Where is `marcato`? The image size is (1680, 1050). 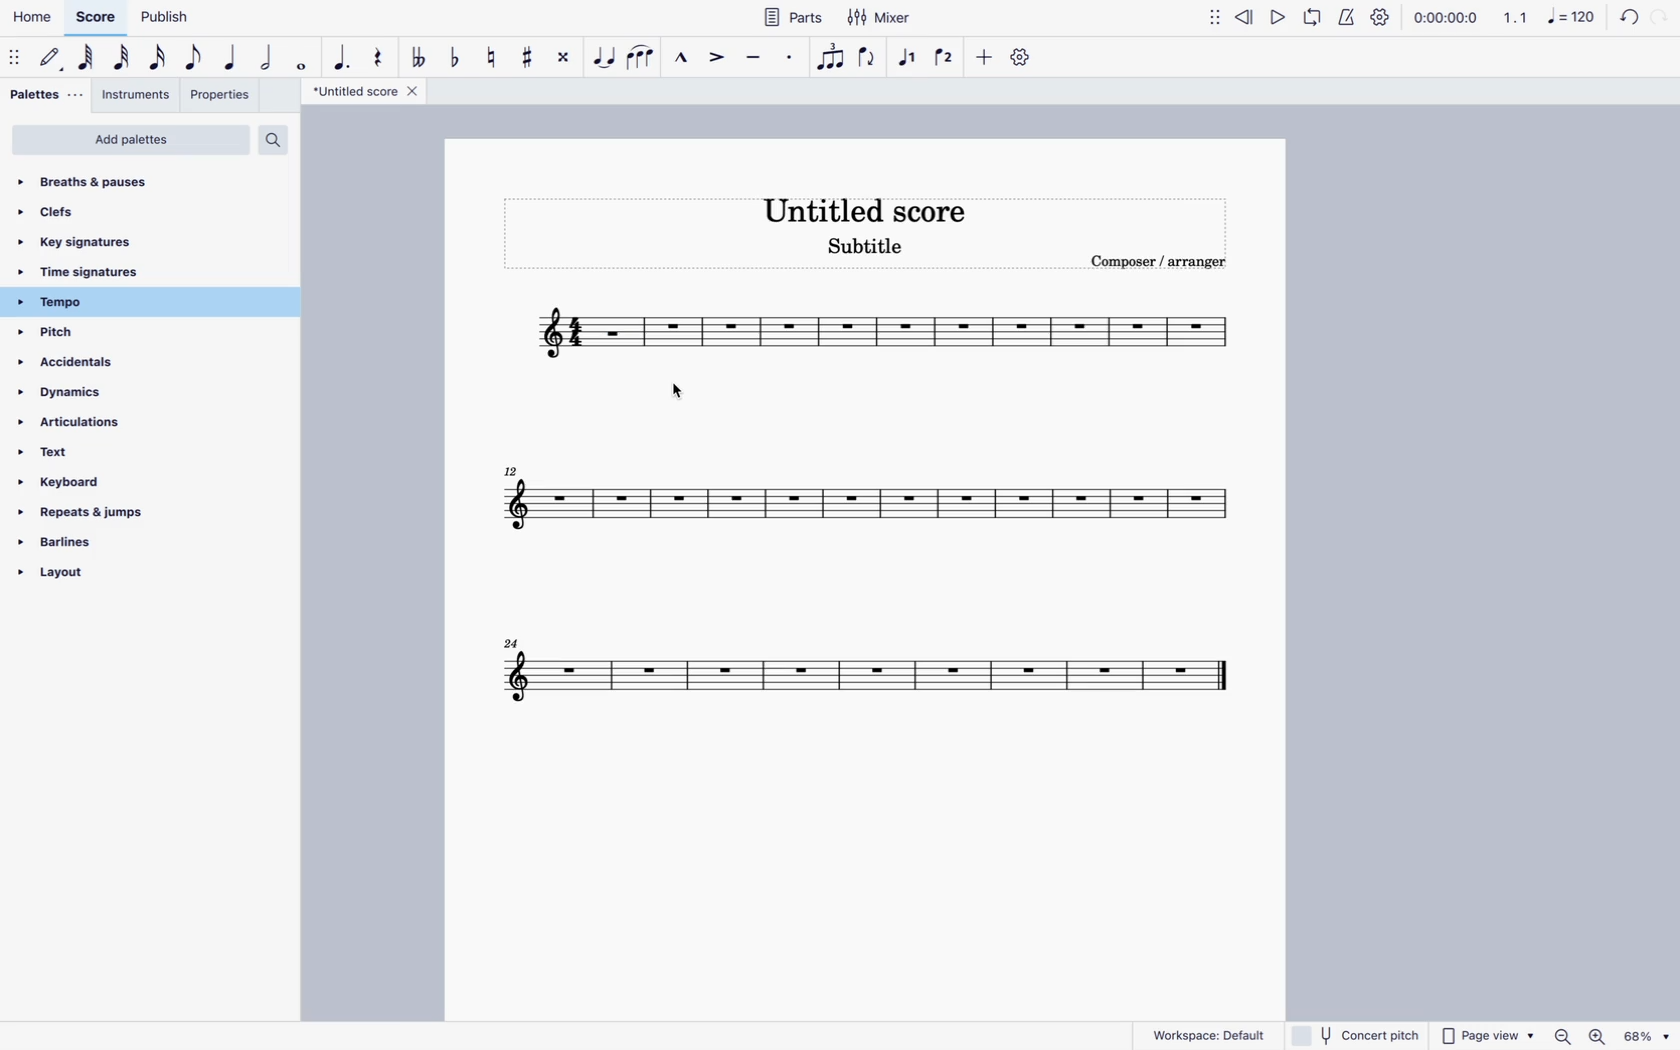
marcato is located at coordinates (680, 60).